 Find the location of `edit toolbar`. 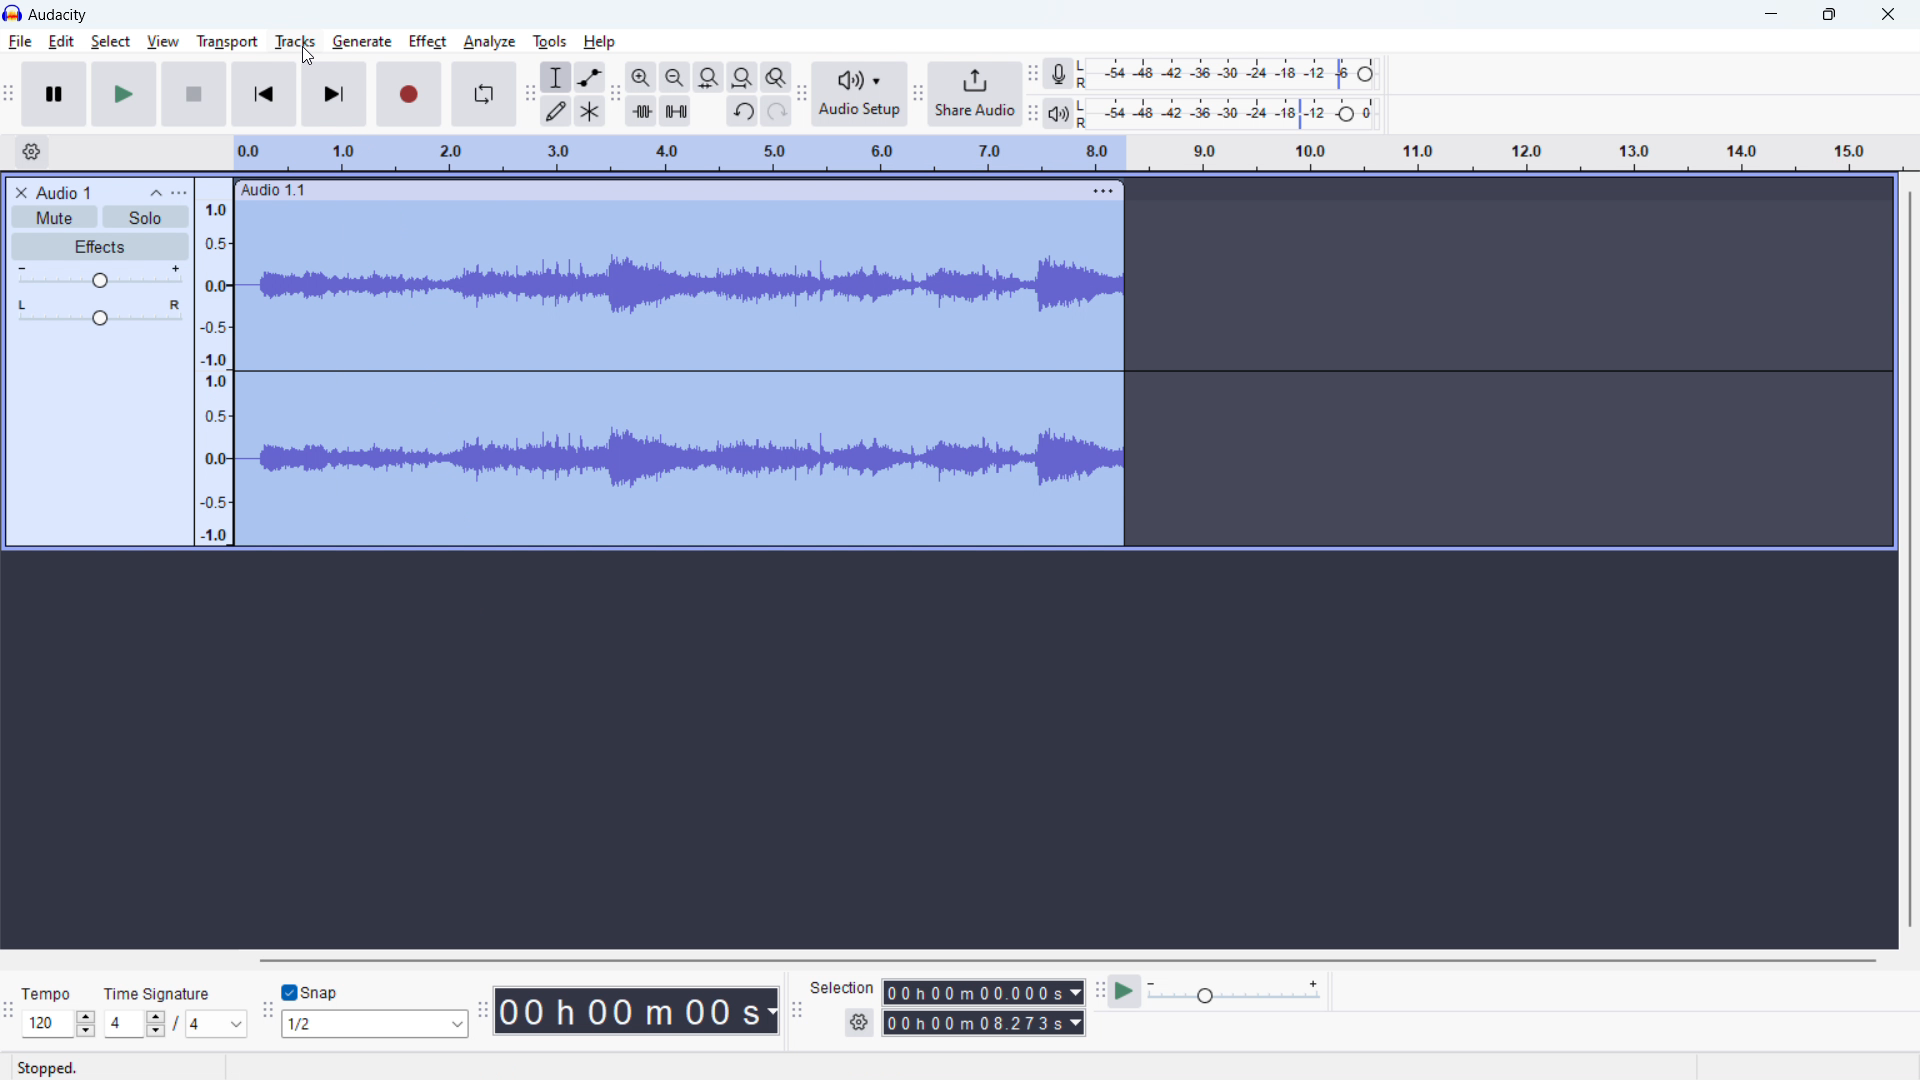

edit toolbar is located at coordinates (615, 94).